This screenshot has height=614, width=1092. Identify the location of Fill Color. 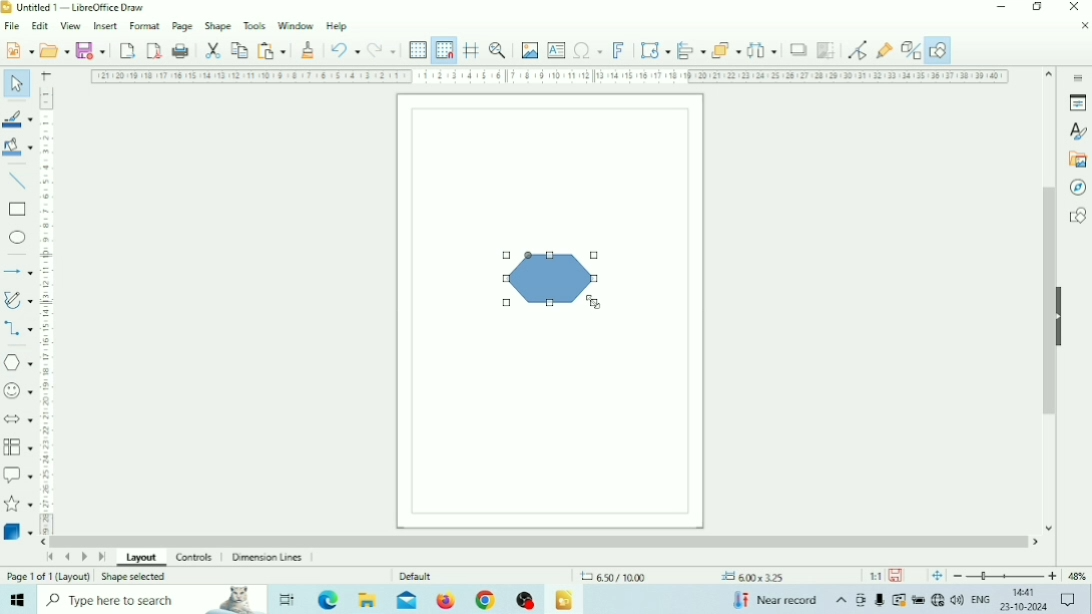
(17, 146).